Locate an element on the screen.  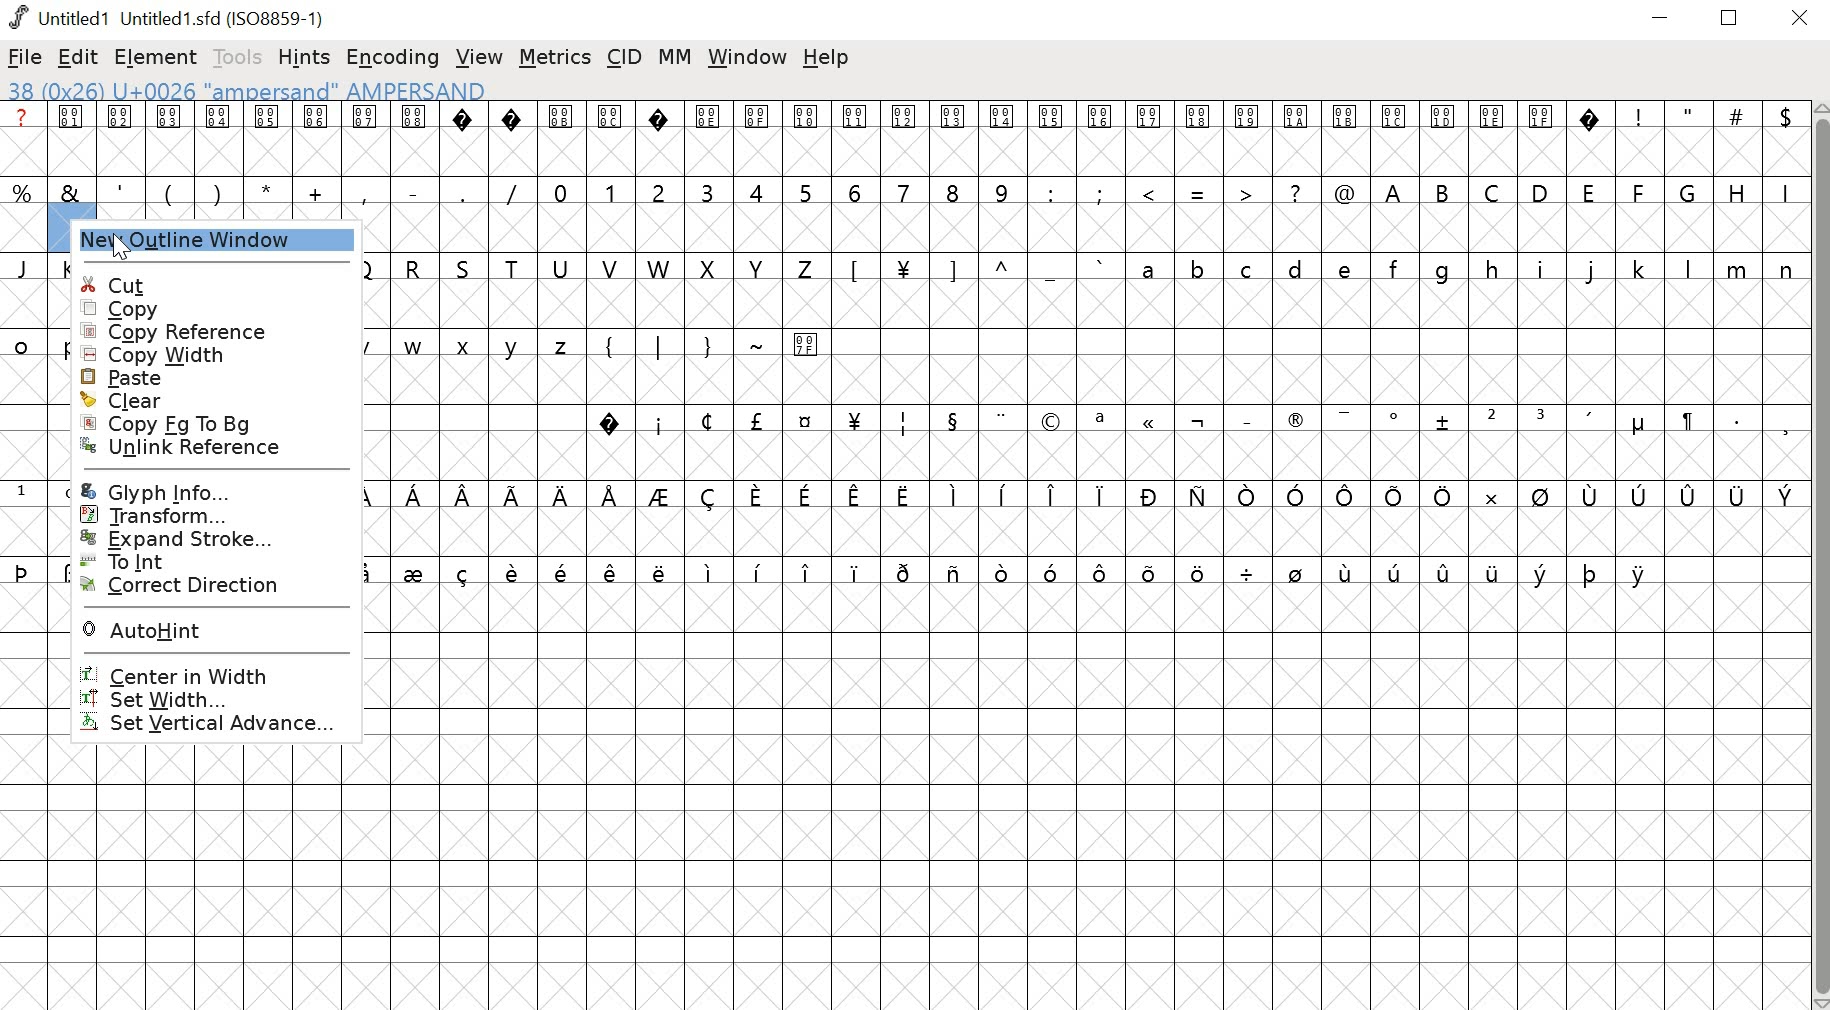
001F is located at coordinates (1541, 138).